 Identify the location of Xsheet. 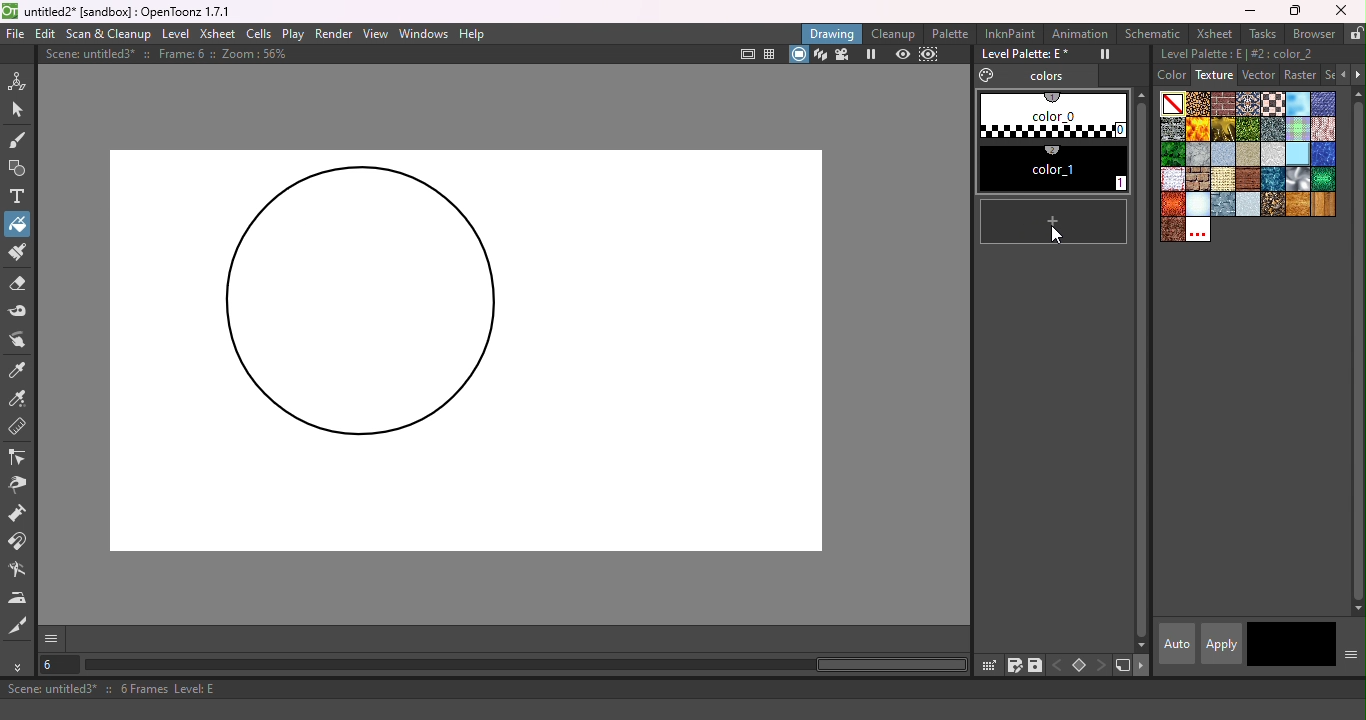
(218, 34).